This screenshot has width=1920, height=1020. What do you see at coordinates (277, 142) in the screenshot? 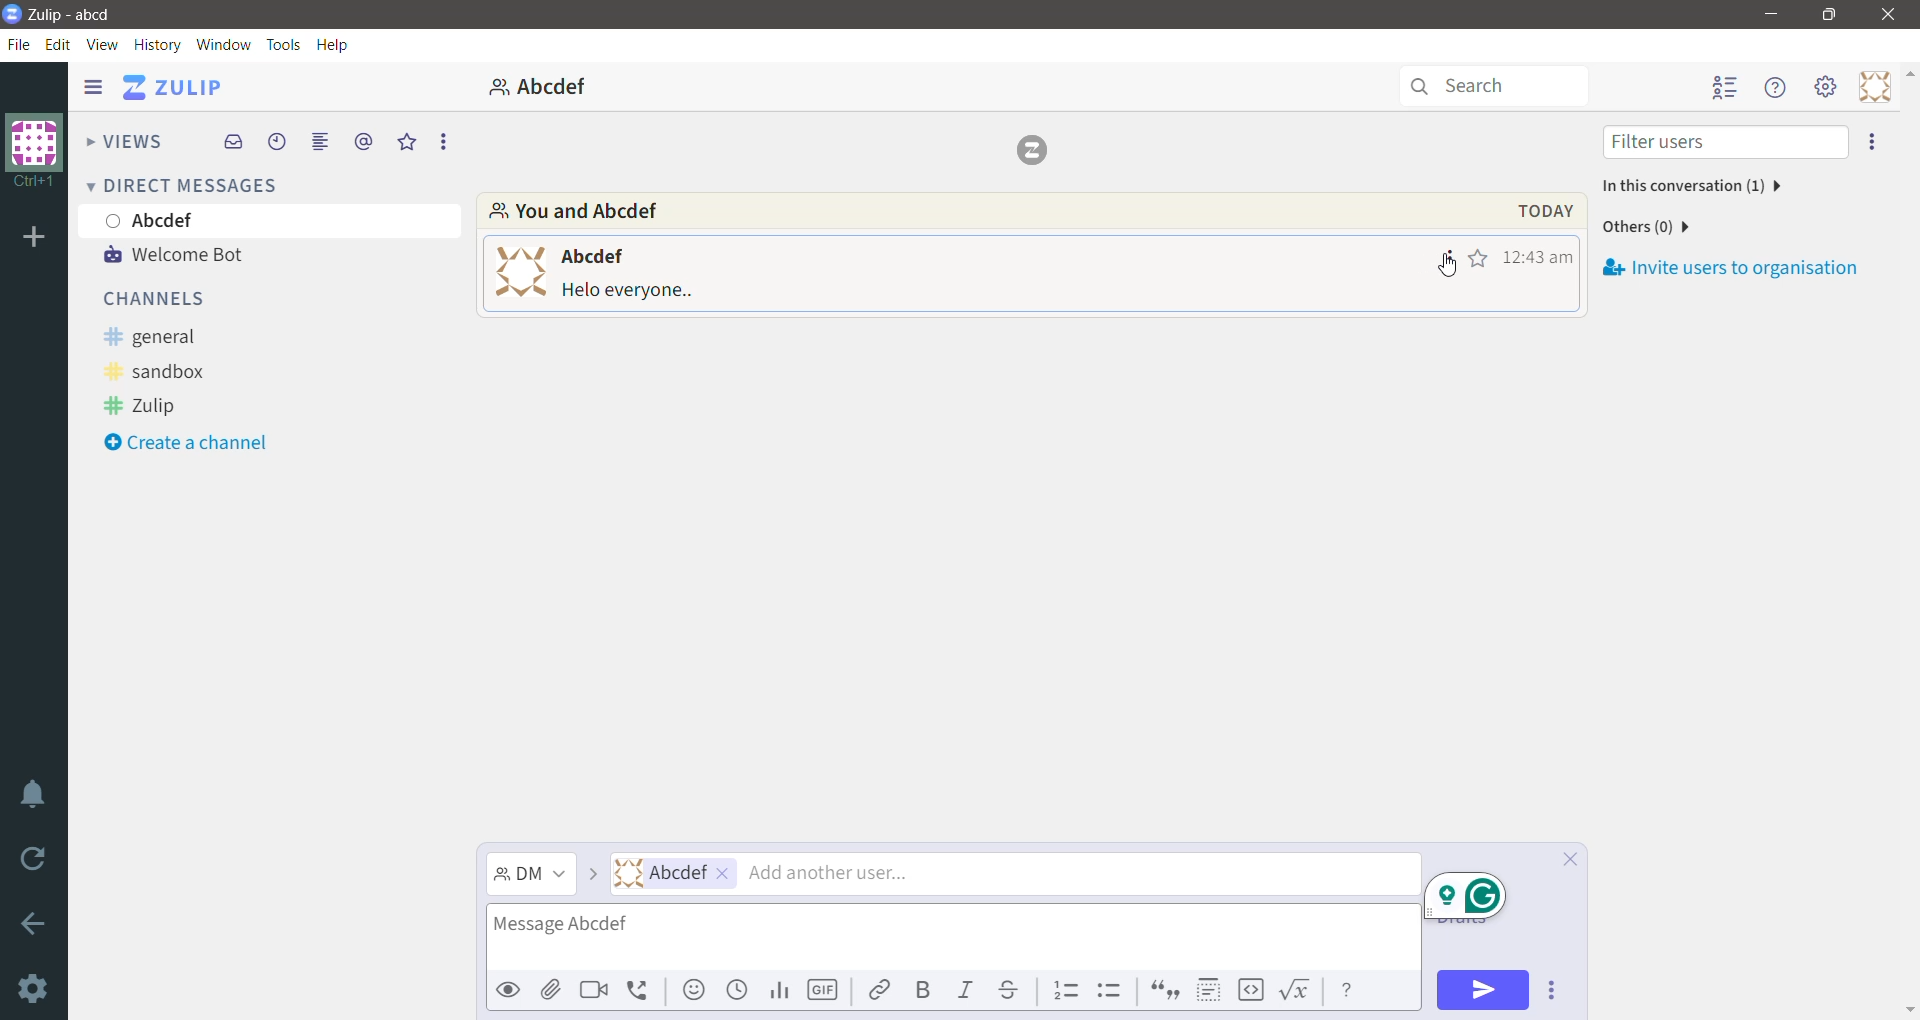
I see `Recent Conversations` at bounding box center [277, 142].